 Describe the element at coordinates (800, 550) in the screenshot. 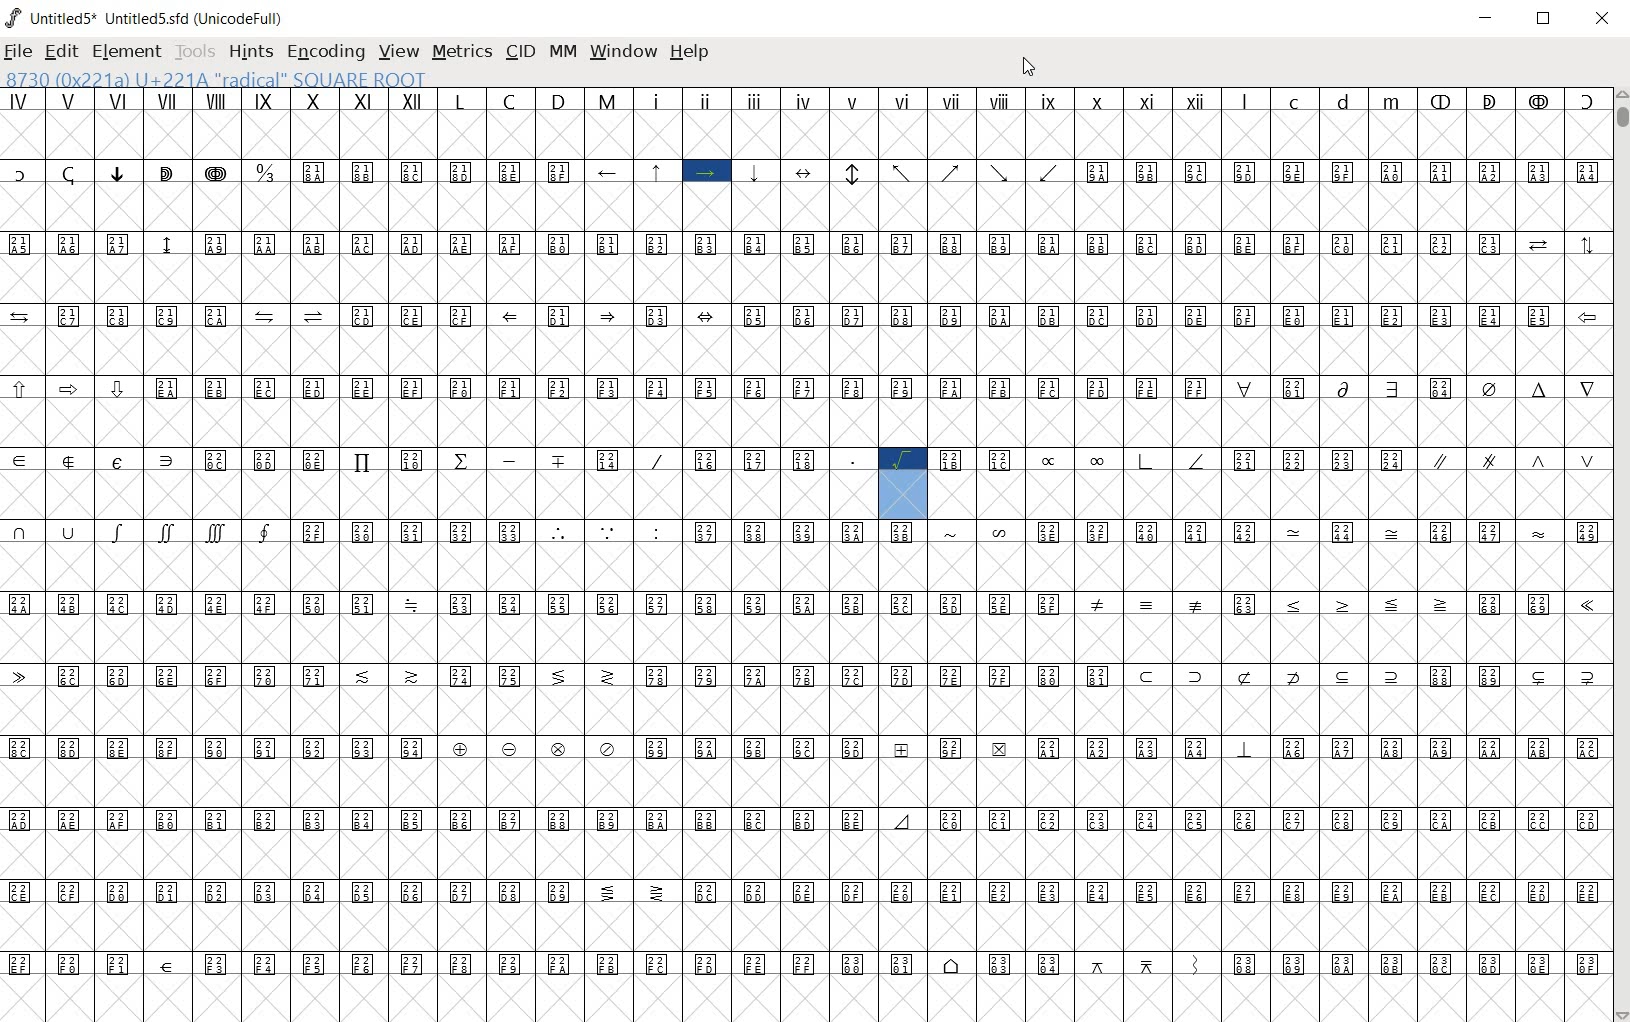

I see `glyph characters` at that location.